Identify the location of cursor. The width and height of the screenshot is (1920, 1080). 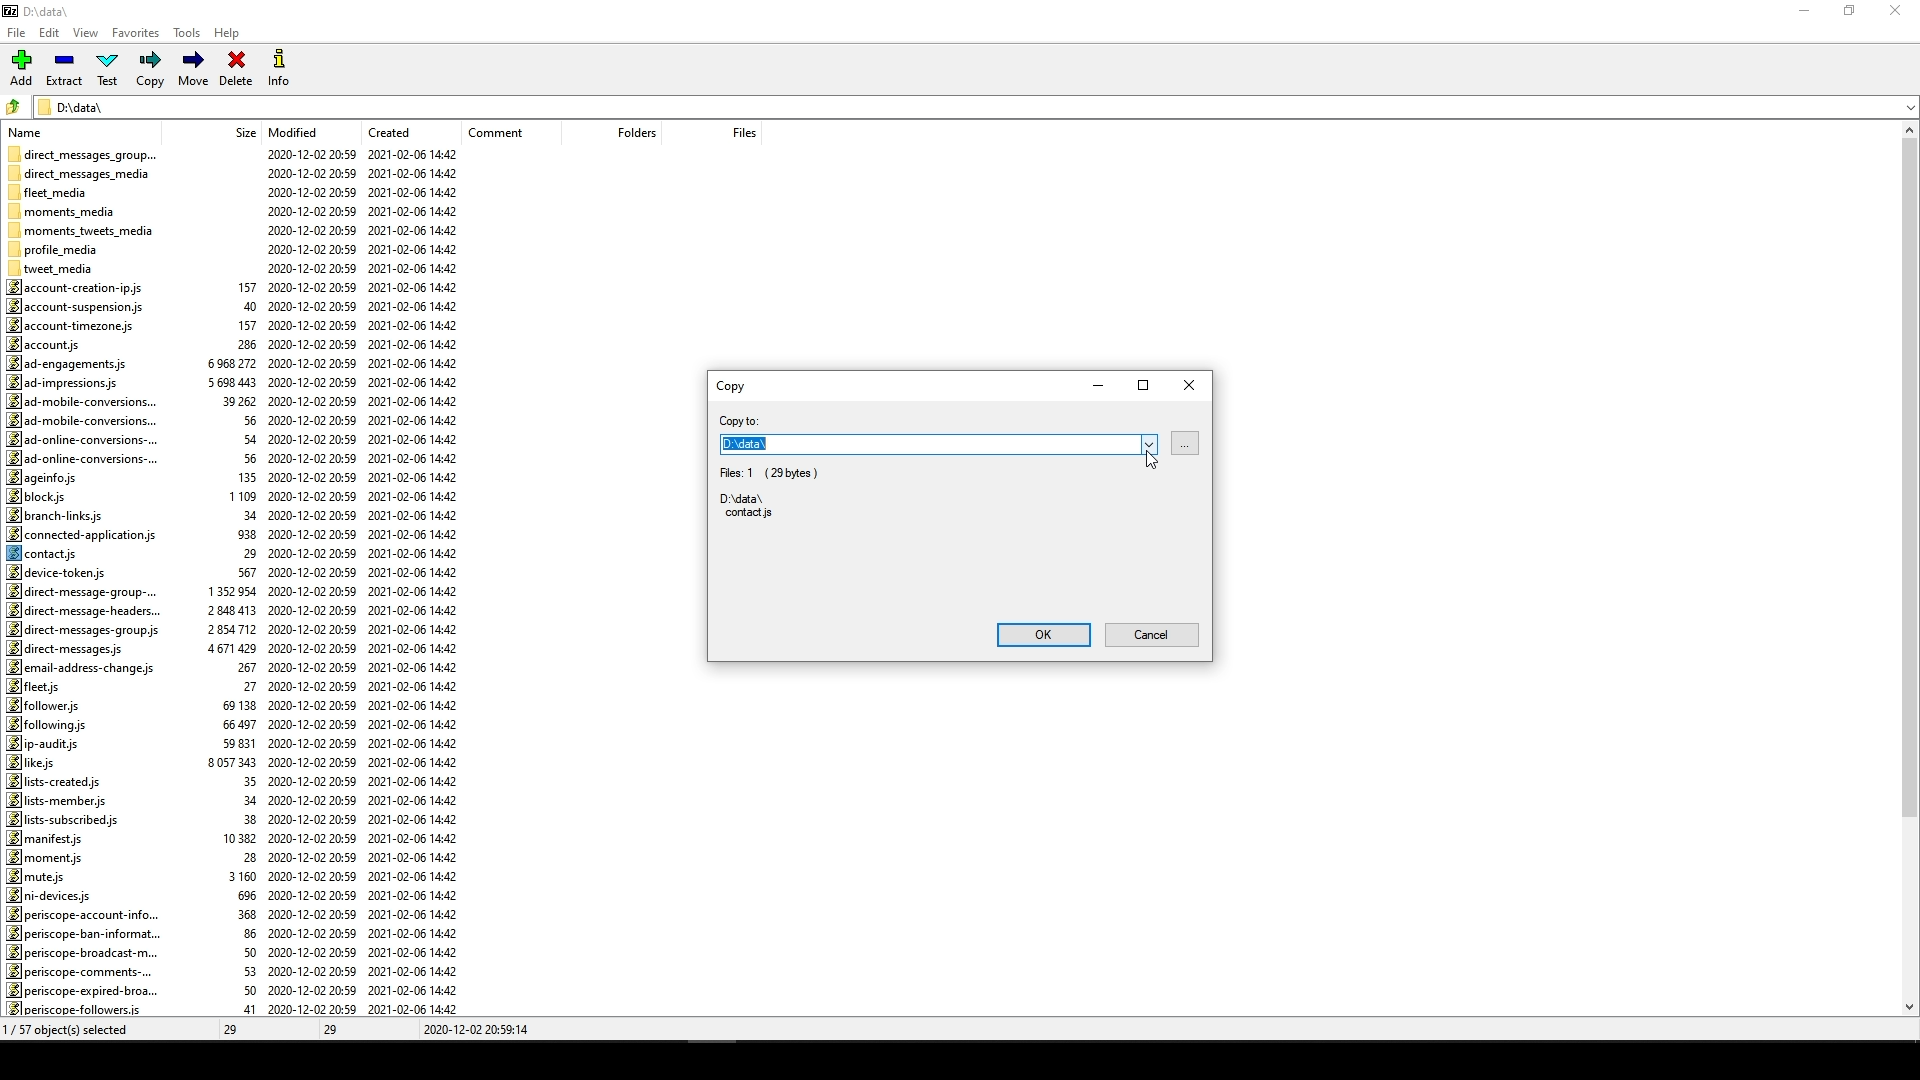
(1154, 464).